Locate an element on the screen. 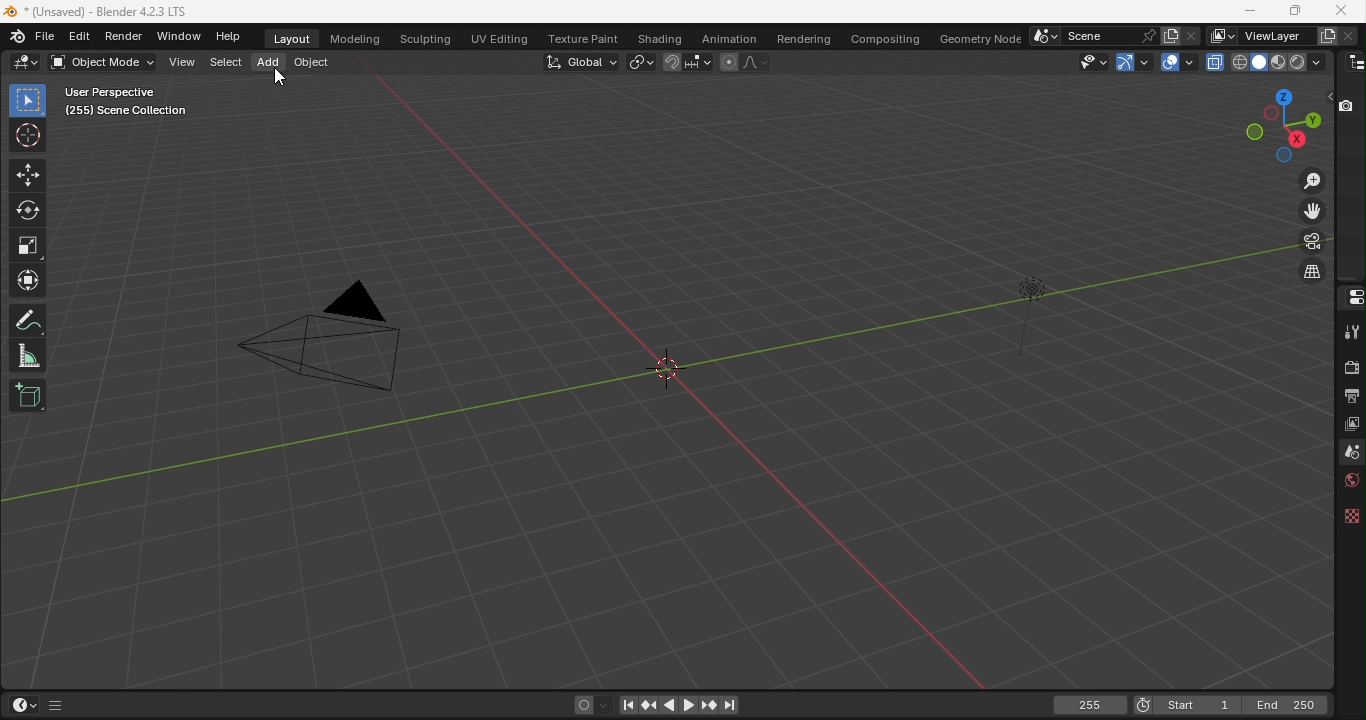 Image resolution: width=1366 pixels, height=720 pixels. Measure is located at coordinates (31, 354).